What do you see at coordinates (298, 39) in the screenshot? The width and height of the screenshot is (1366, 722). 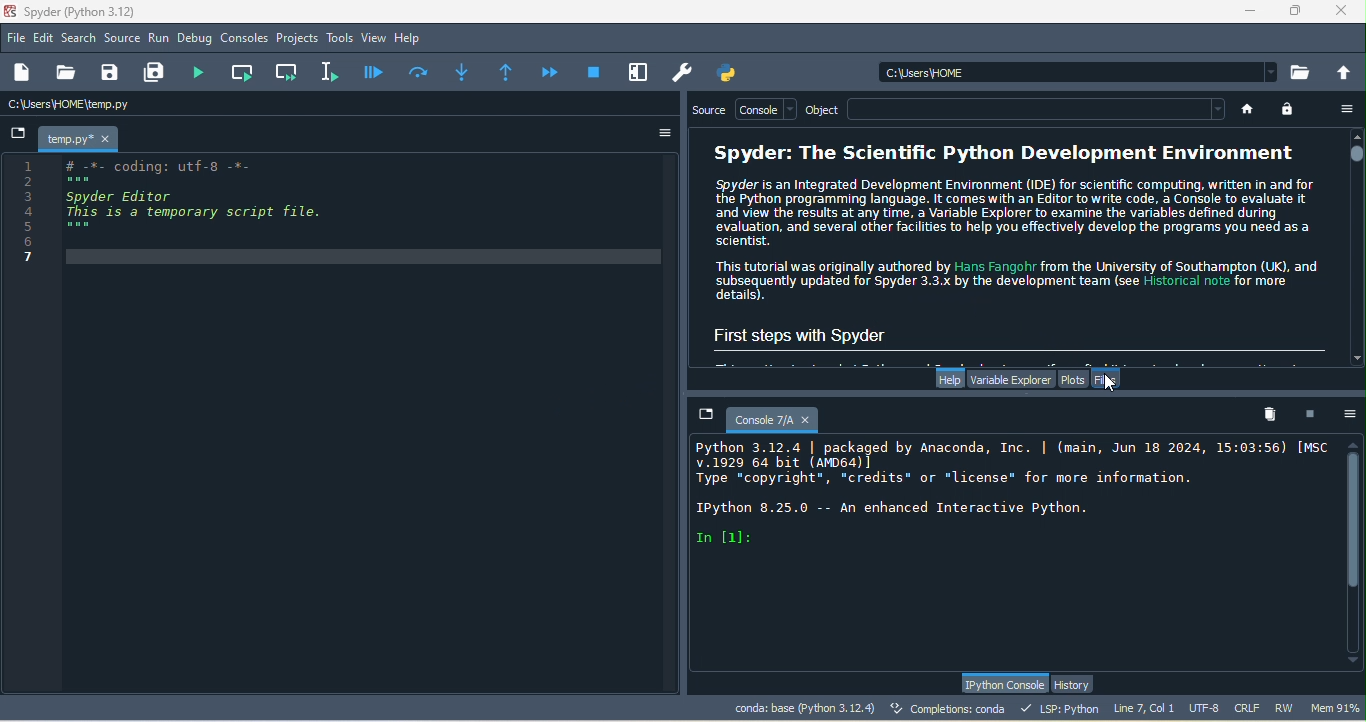 I see `projects` at bounding box center [298, 39].